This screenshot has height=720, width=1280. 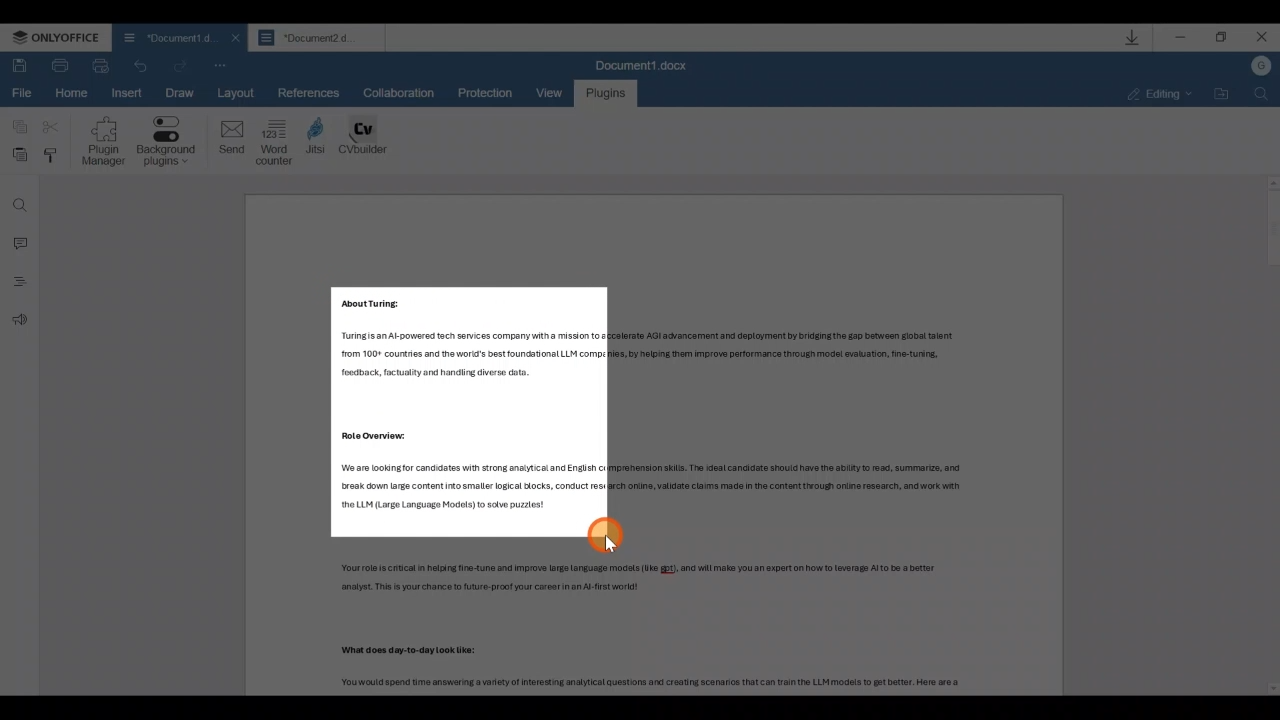 What do you see at coordinates (166, 144) in the screenshot?
I see `Background plugins` at bounding box center [166, 144].